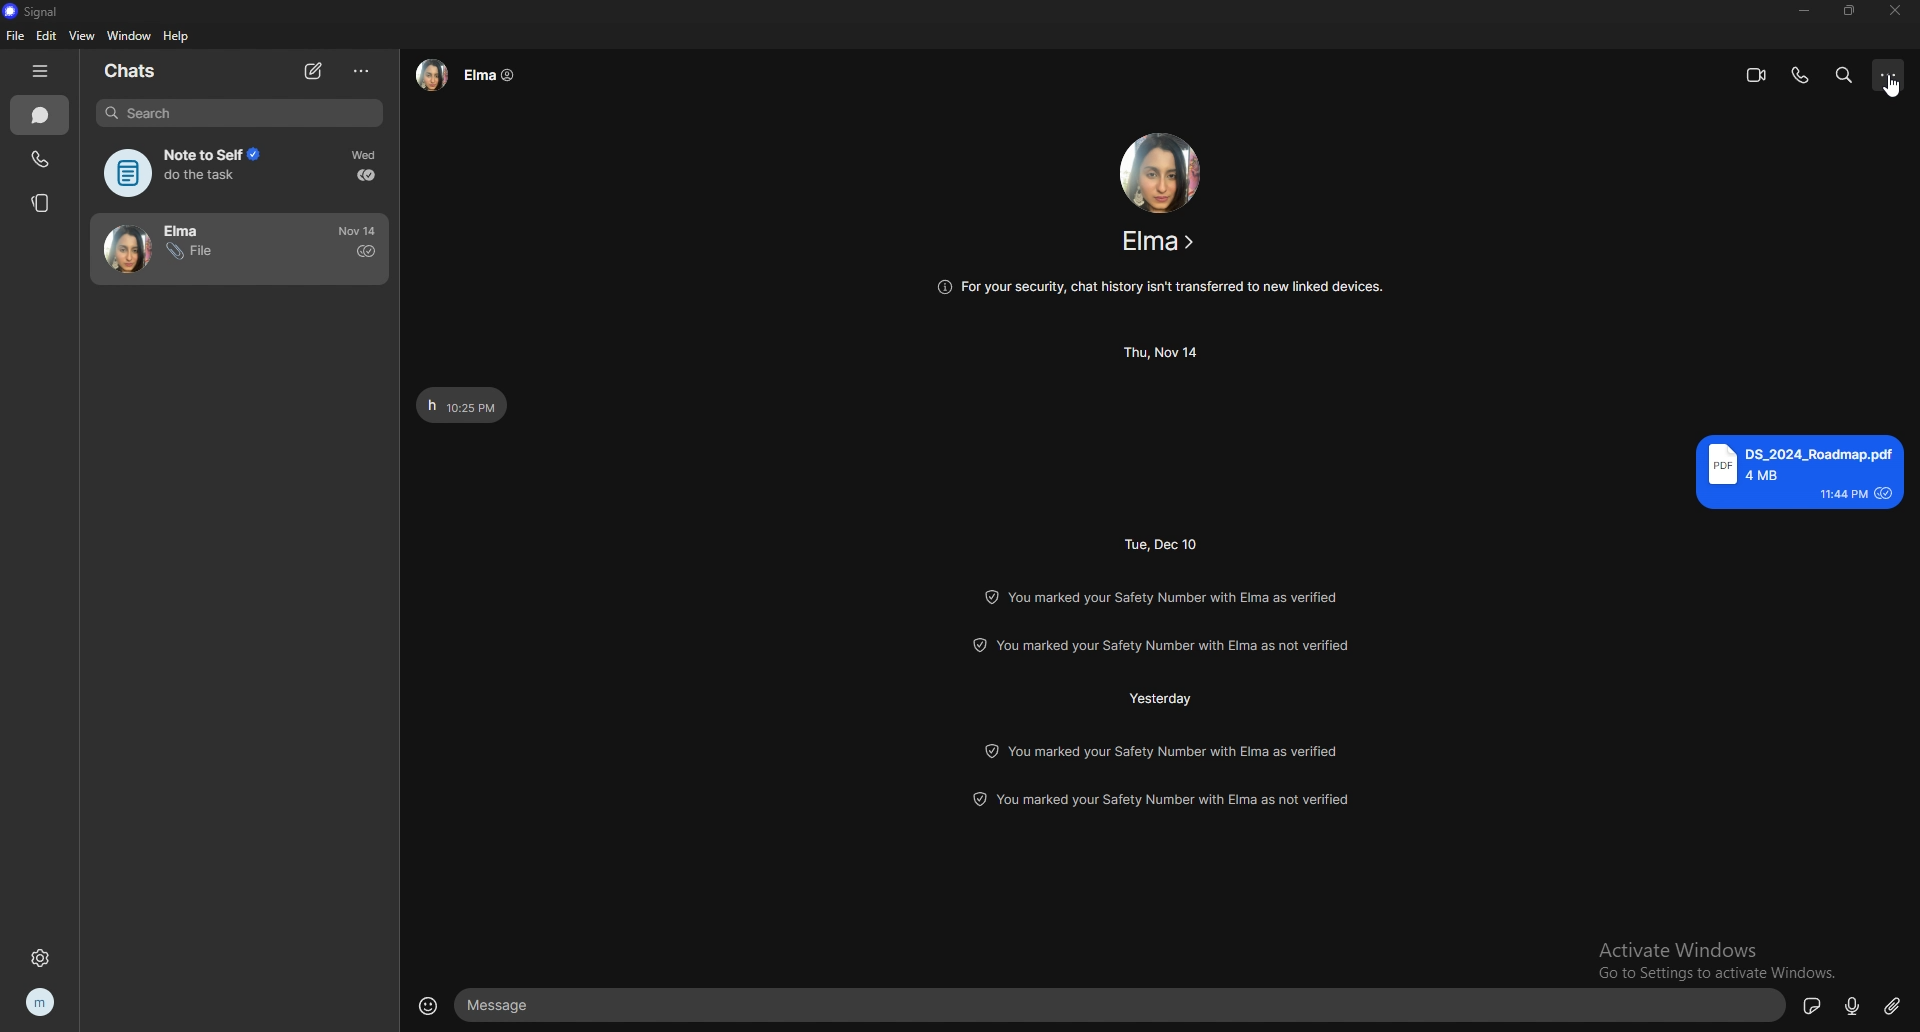 Image resolution: width=1920 pixels, height=1032 pixels. What do you see at coordinates (42, 203) in the screenshot?
I see `stories` at bounding box center [42, 203].